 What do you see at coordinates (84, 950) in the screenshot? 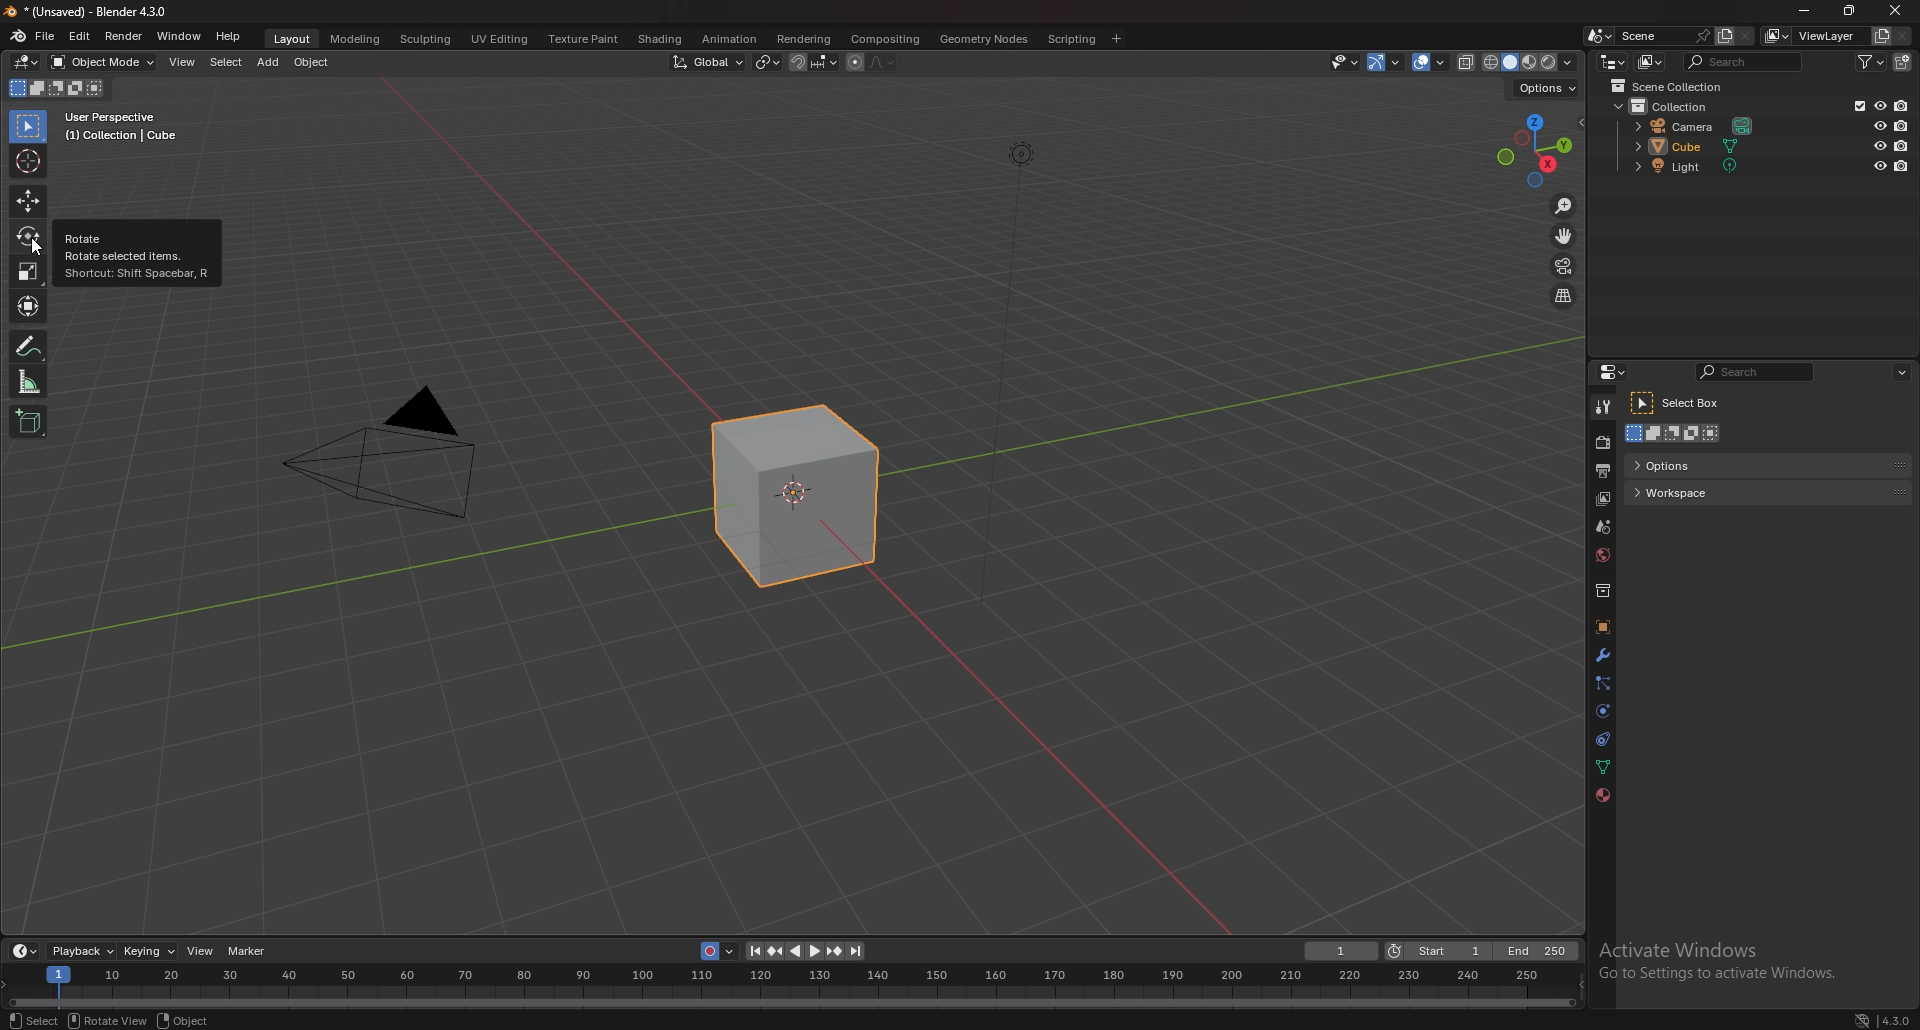
I see `playback` at bounding box center [84, 950].